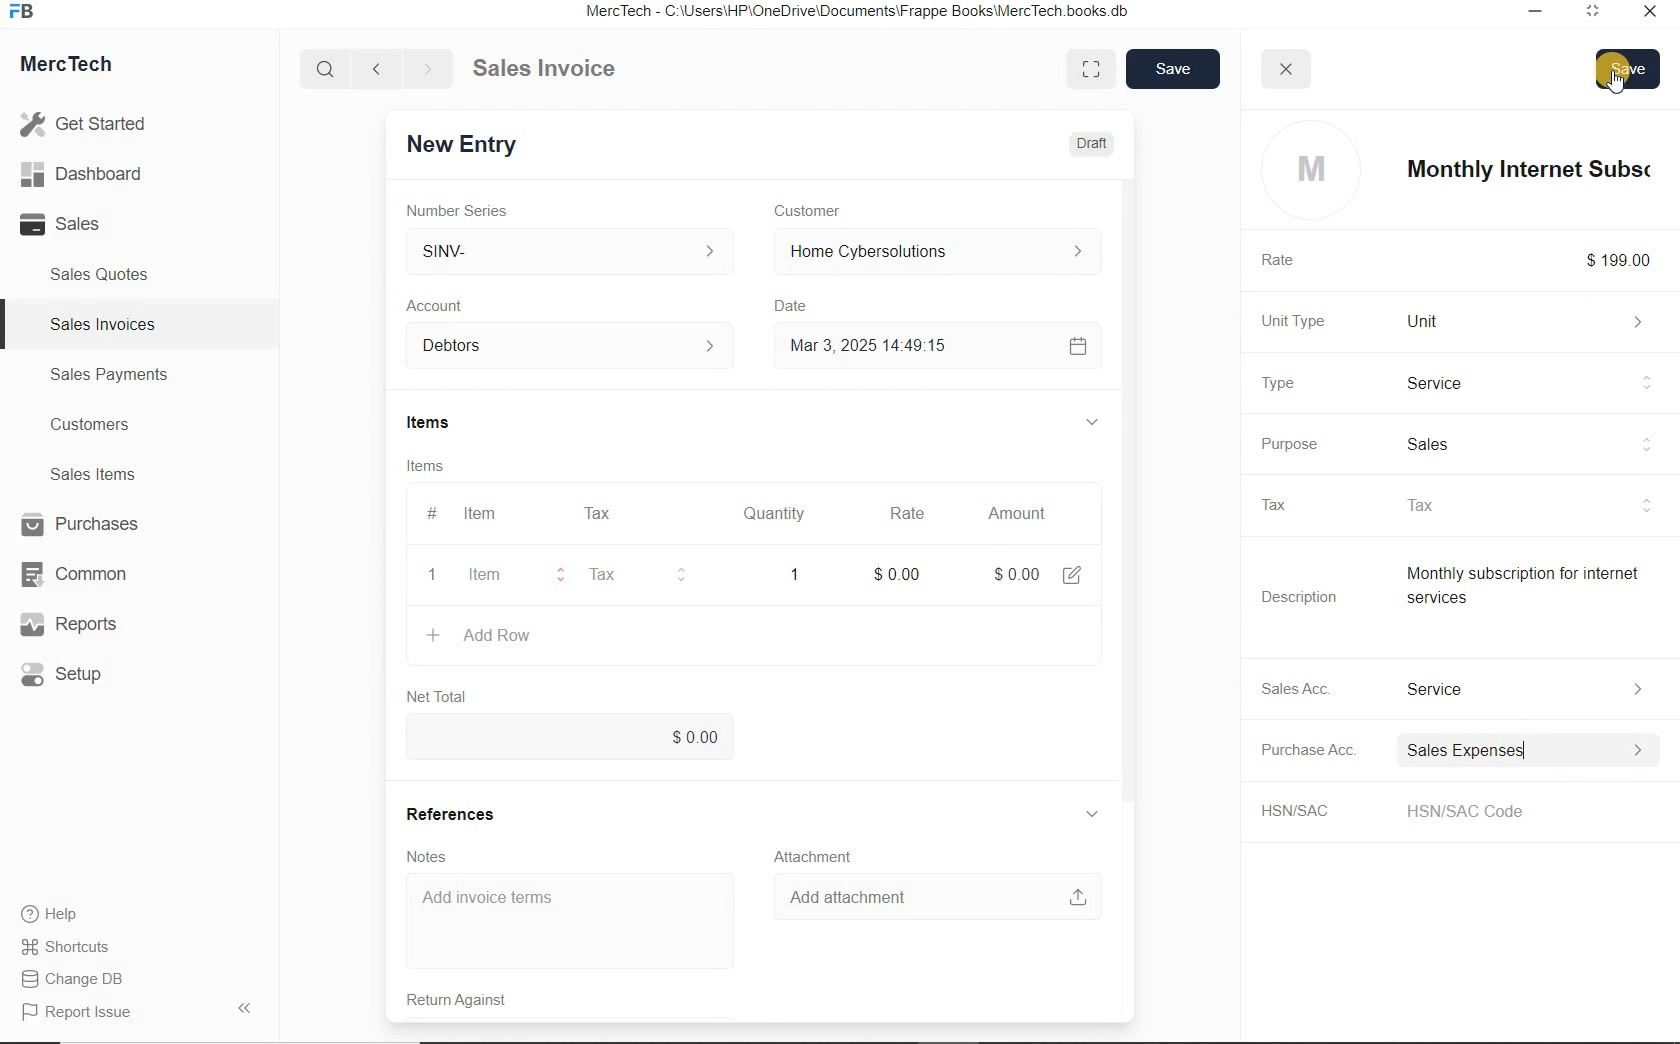  What do you see at coordinates (811, 854) in the screenshot?
I see `Attachment` at bounding box center [811, 854].